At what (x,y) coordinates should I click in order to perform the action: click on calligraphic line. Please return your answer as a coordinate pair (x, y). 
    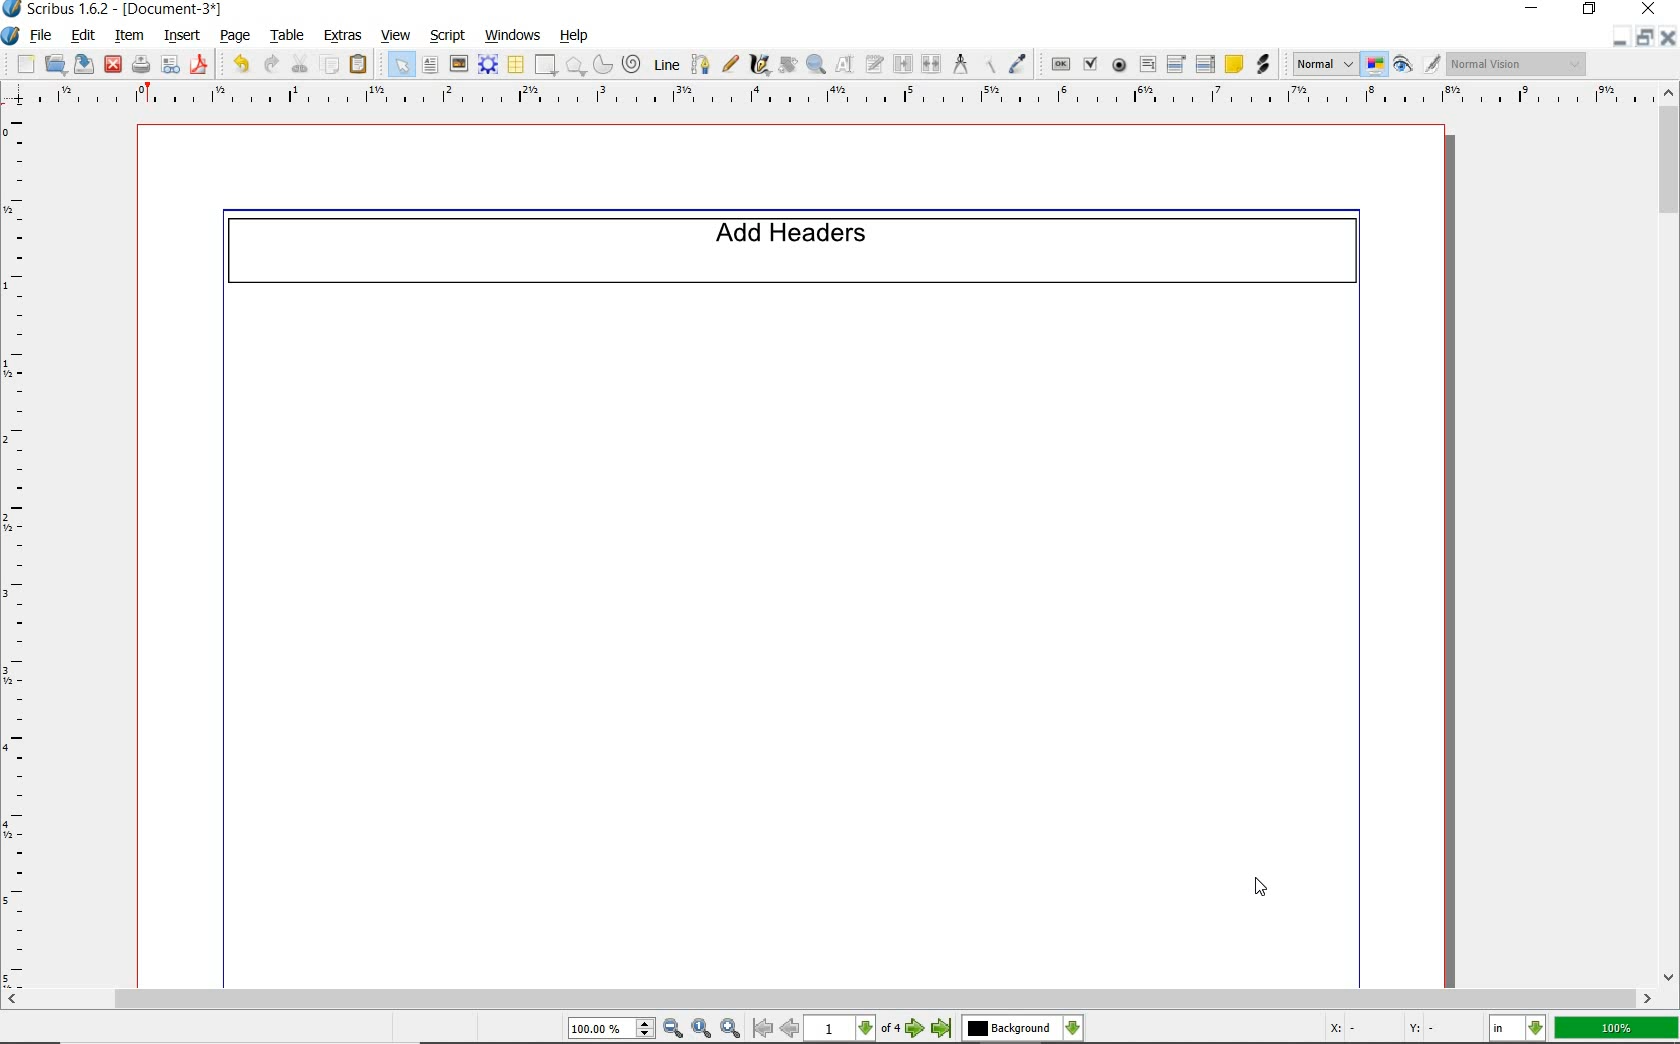
    Looking at the image, I should click on (762, 65).